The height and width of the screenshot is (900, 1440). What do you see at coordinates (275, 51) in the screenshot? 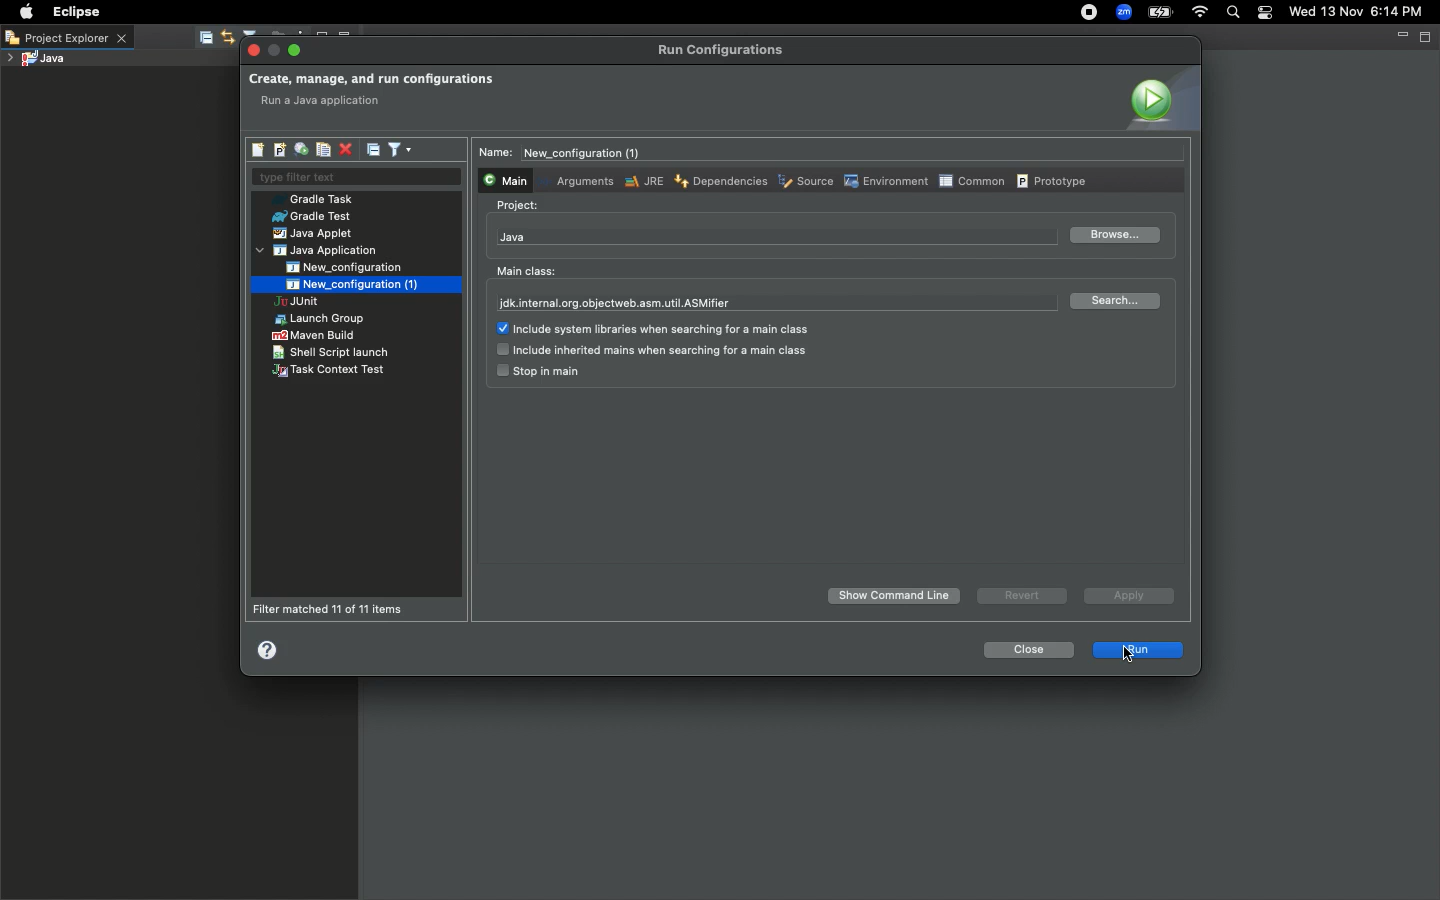
I see `minimize` at bounding box center [275, 51].